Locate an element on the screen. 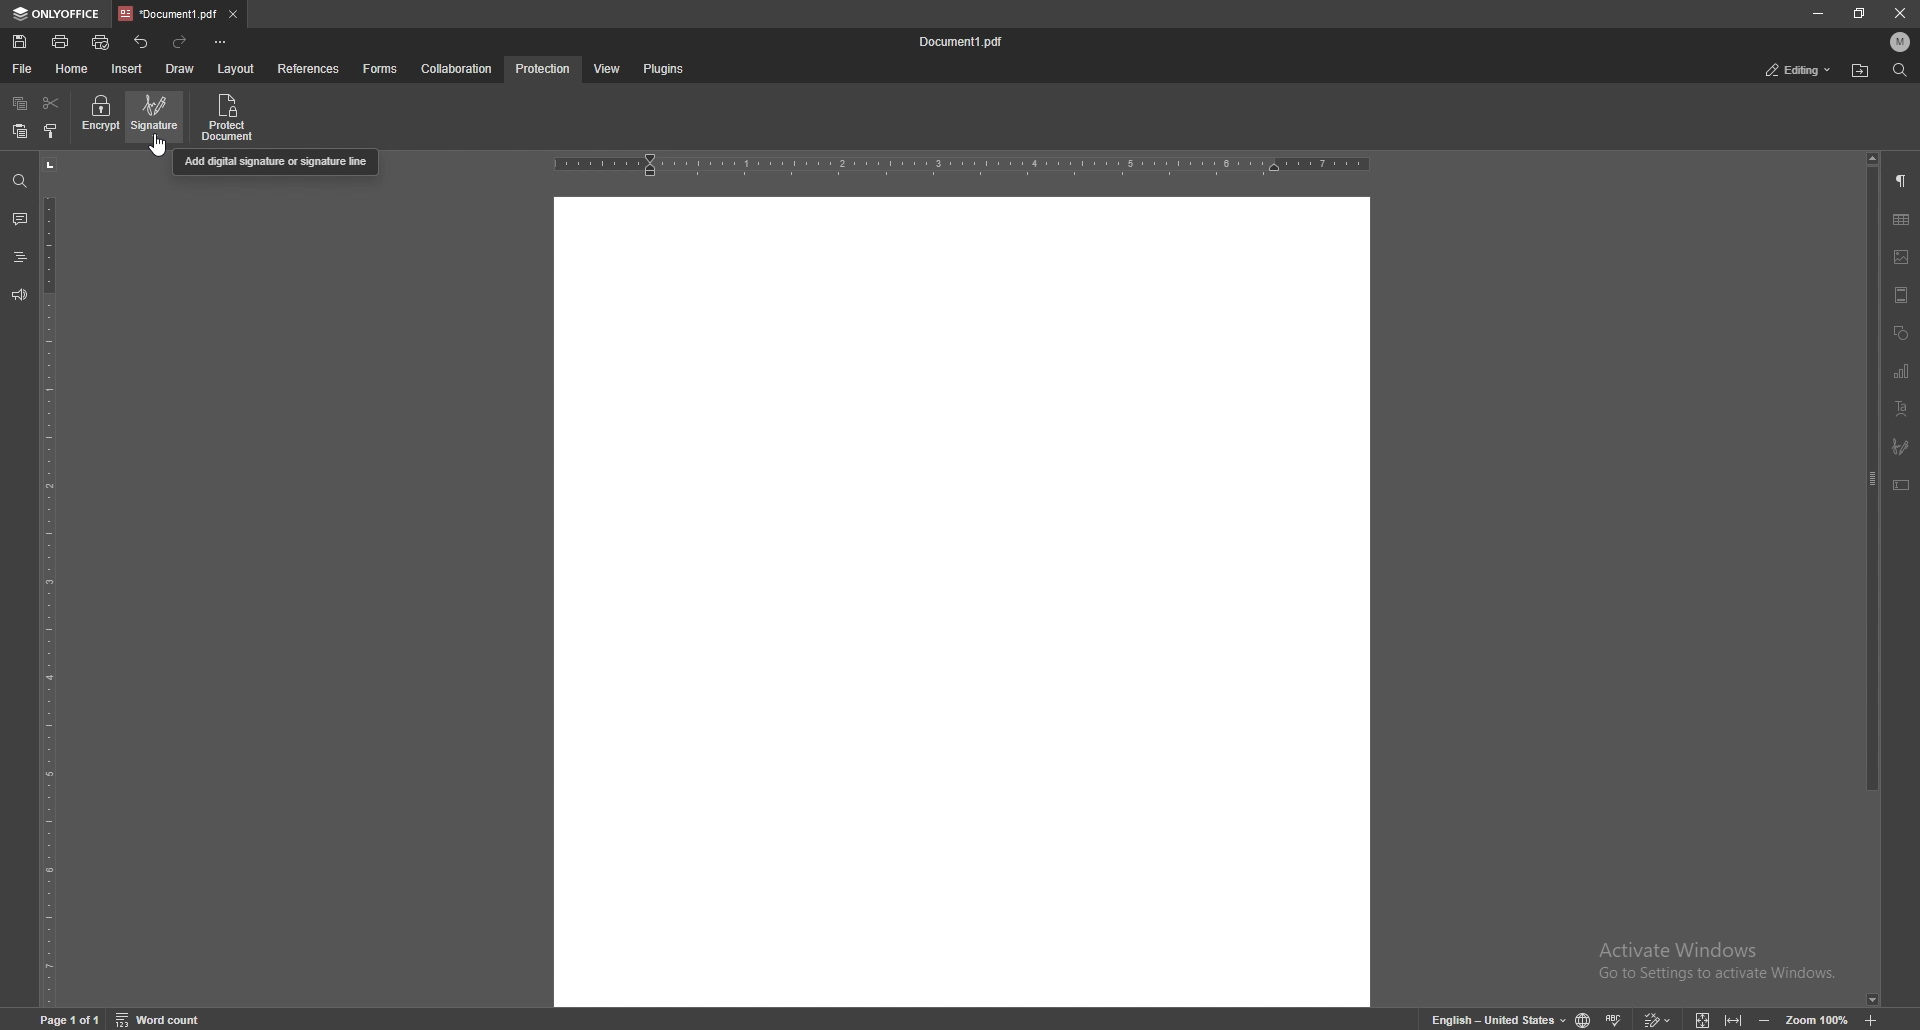  Activate windows is located at coordinates (1701, 954).